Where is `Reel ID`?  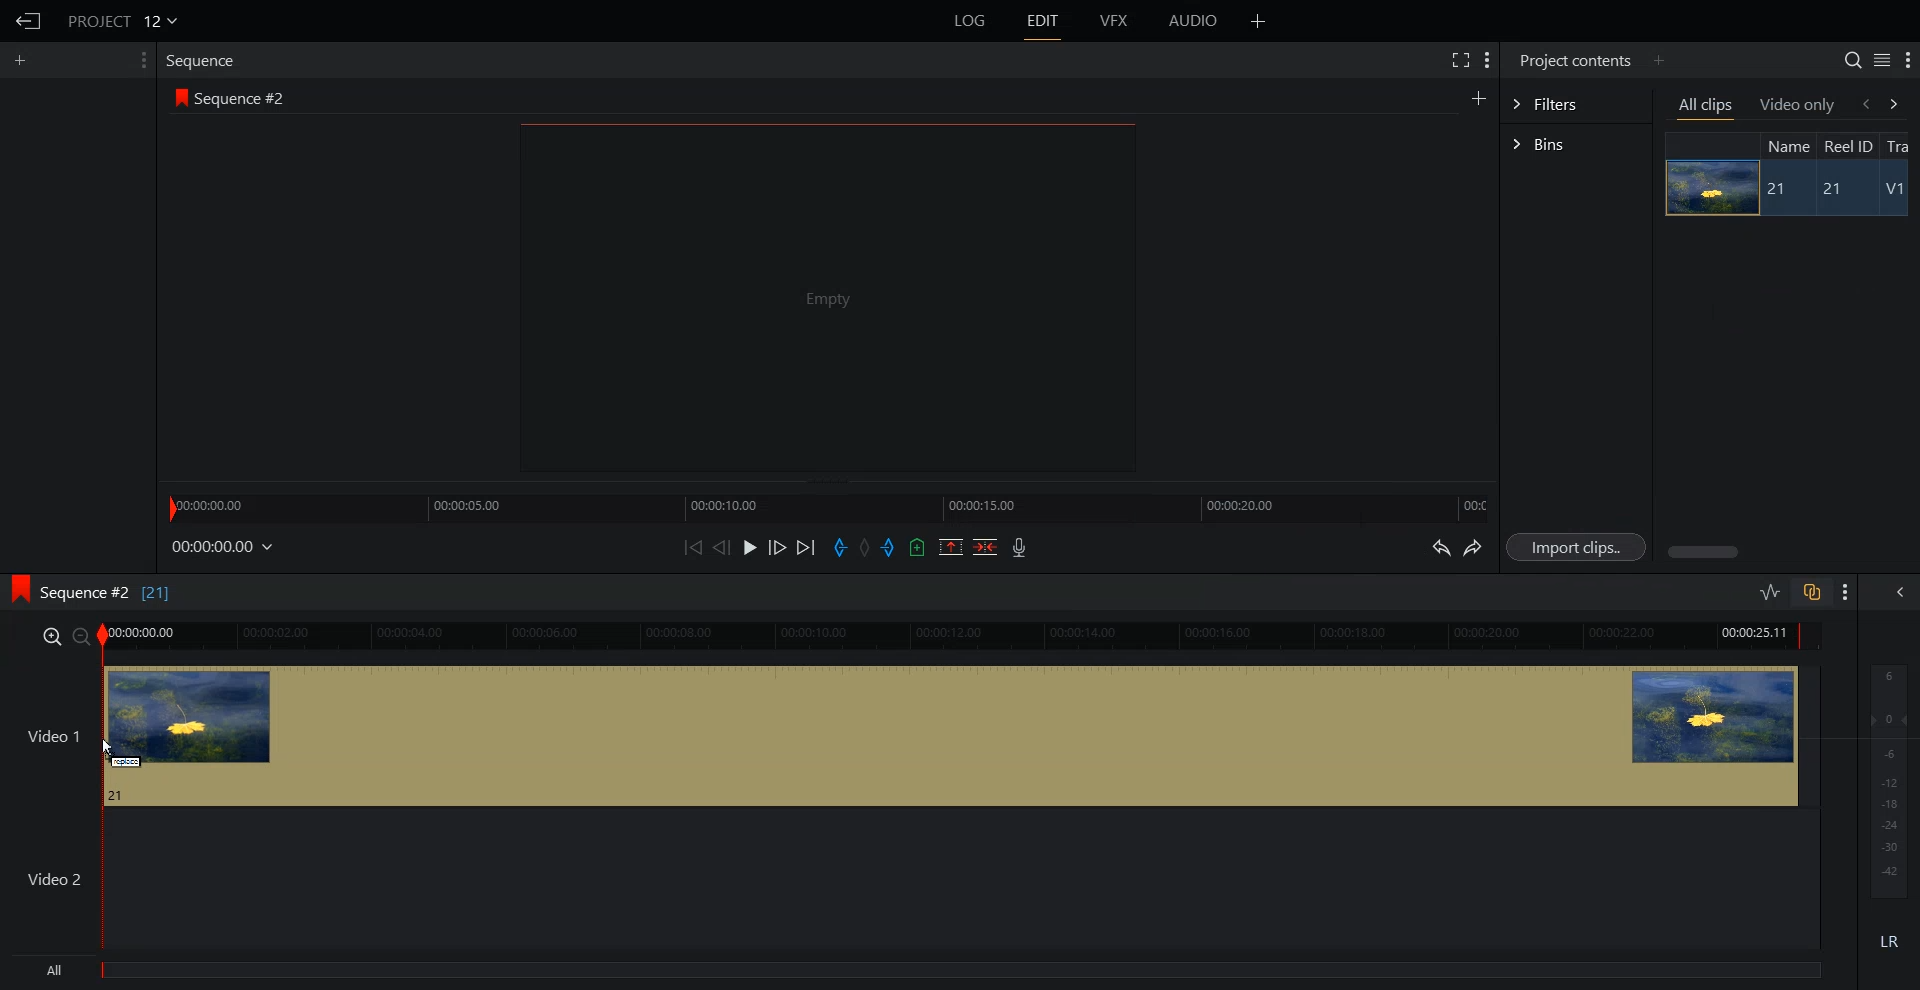
Reel ID is located at coordinates (1848, 146).